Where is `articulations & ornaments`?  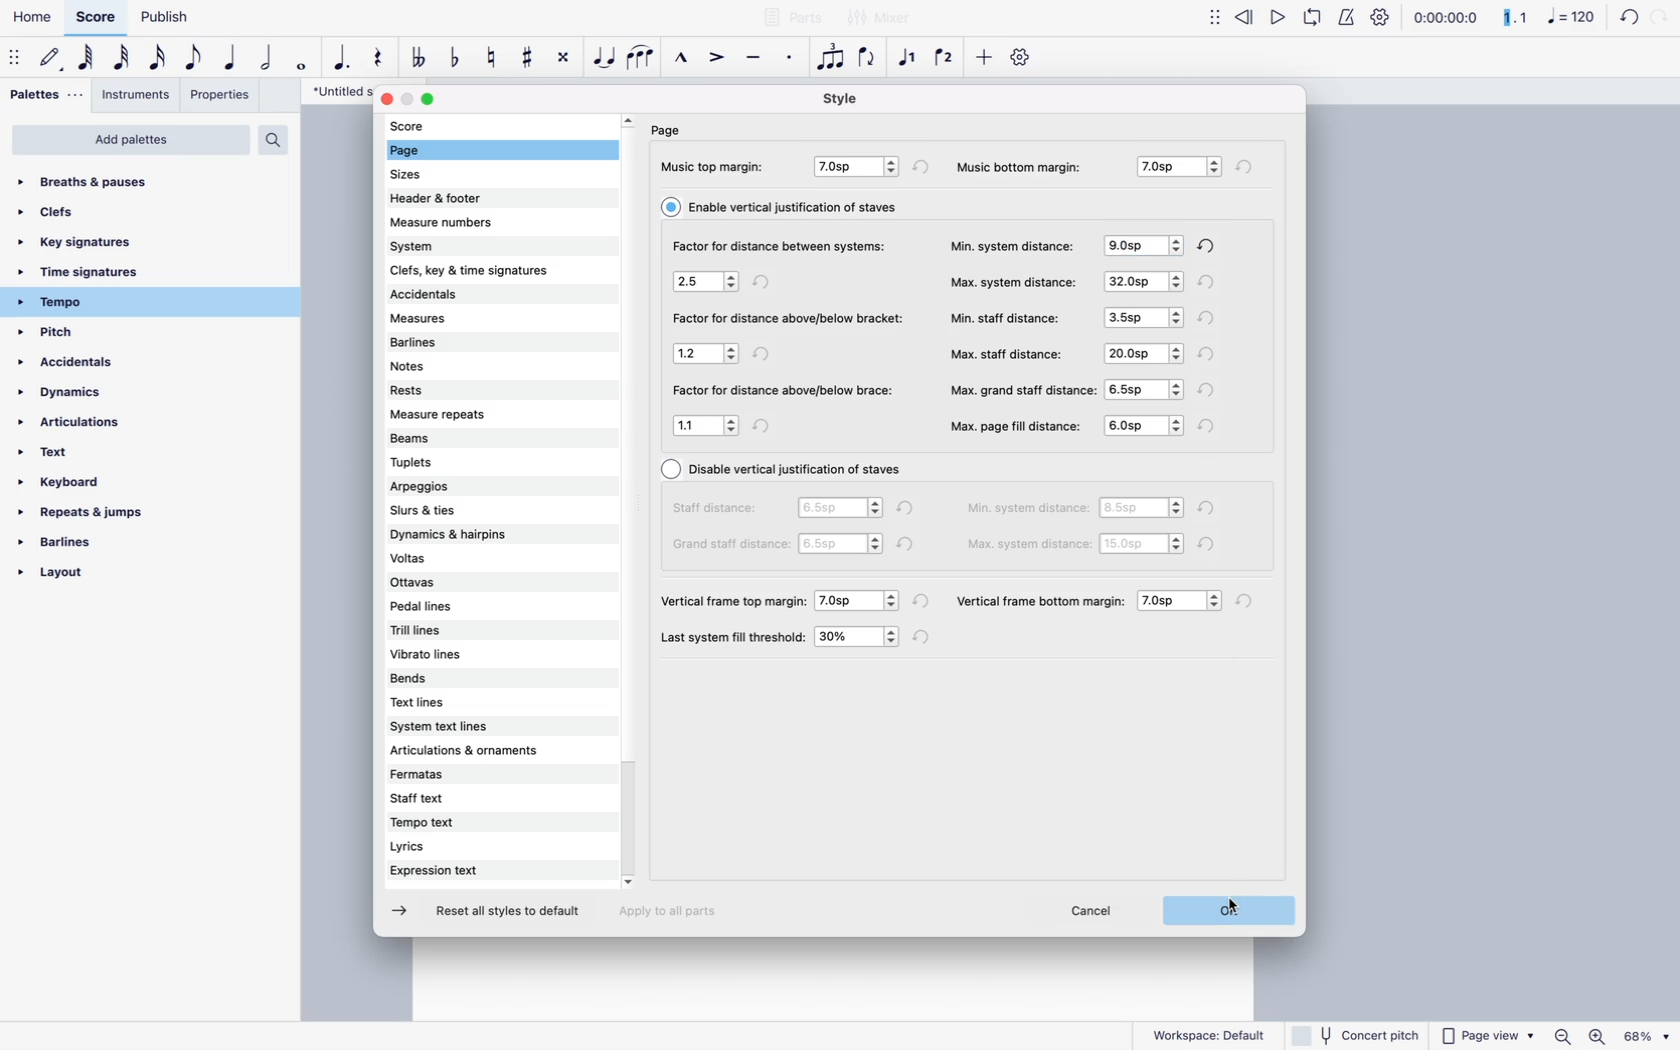
articulations & ornaments is located at coordinates (475, 751).